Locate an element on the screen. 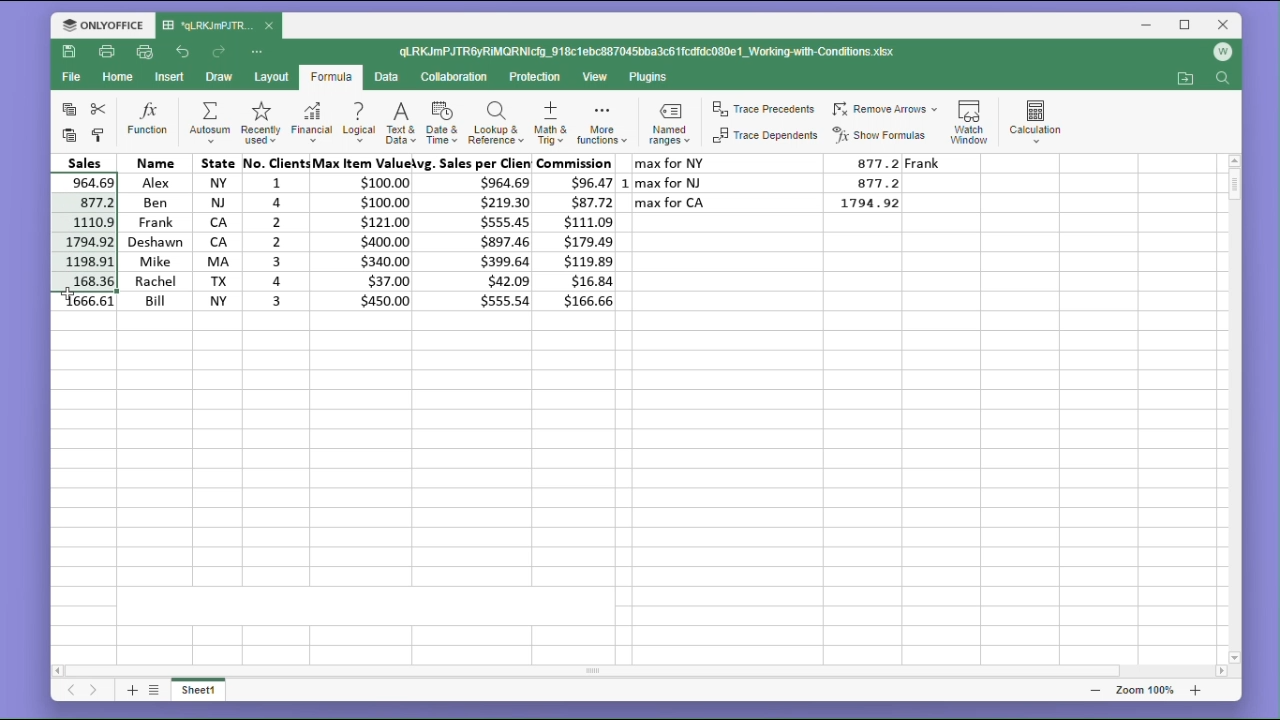  list of sheets is located at coordinates (157, 689).